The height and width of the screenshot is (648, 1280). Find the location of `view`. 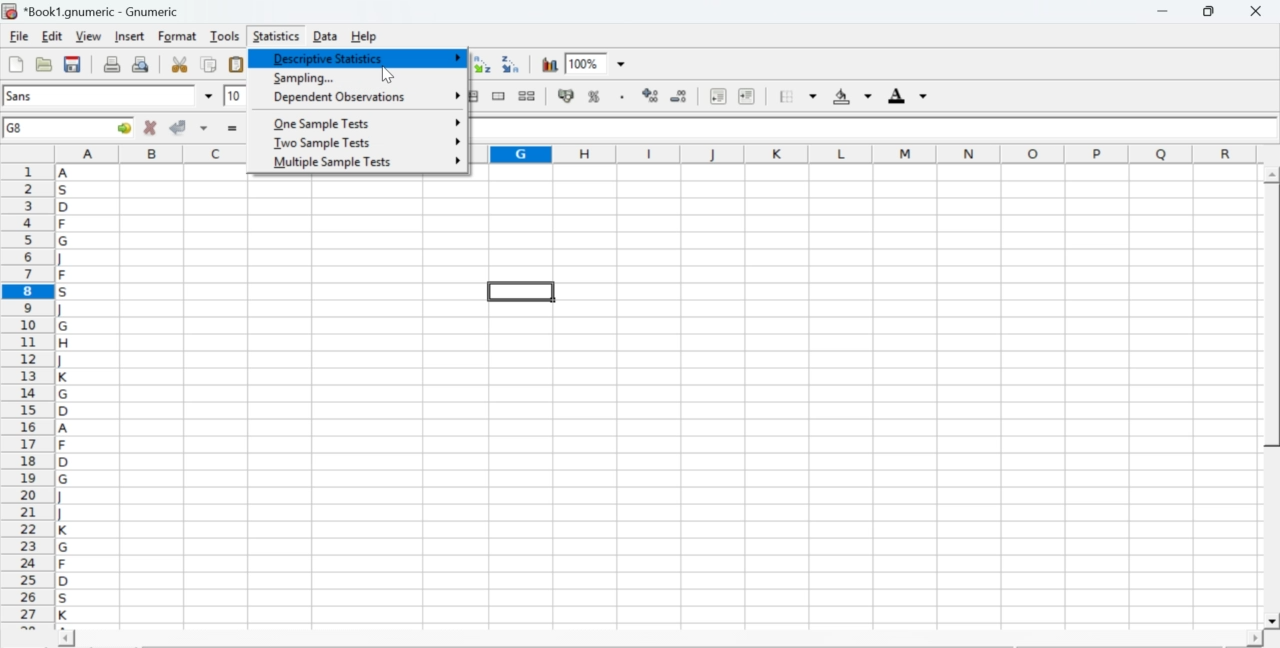

view is located at coordinates (88, 35).